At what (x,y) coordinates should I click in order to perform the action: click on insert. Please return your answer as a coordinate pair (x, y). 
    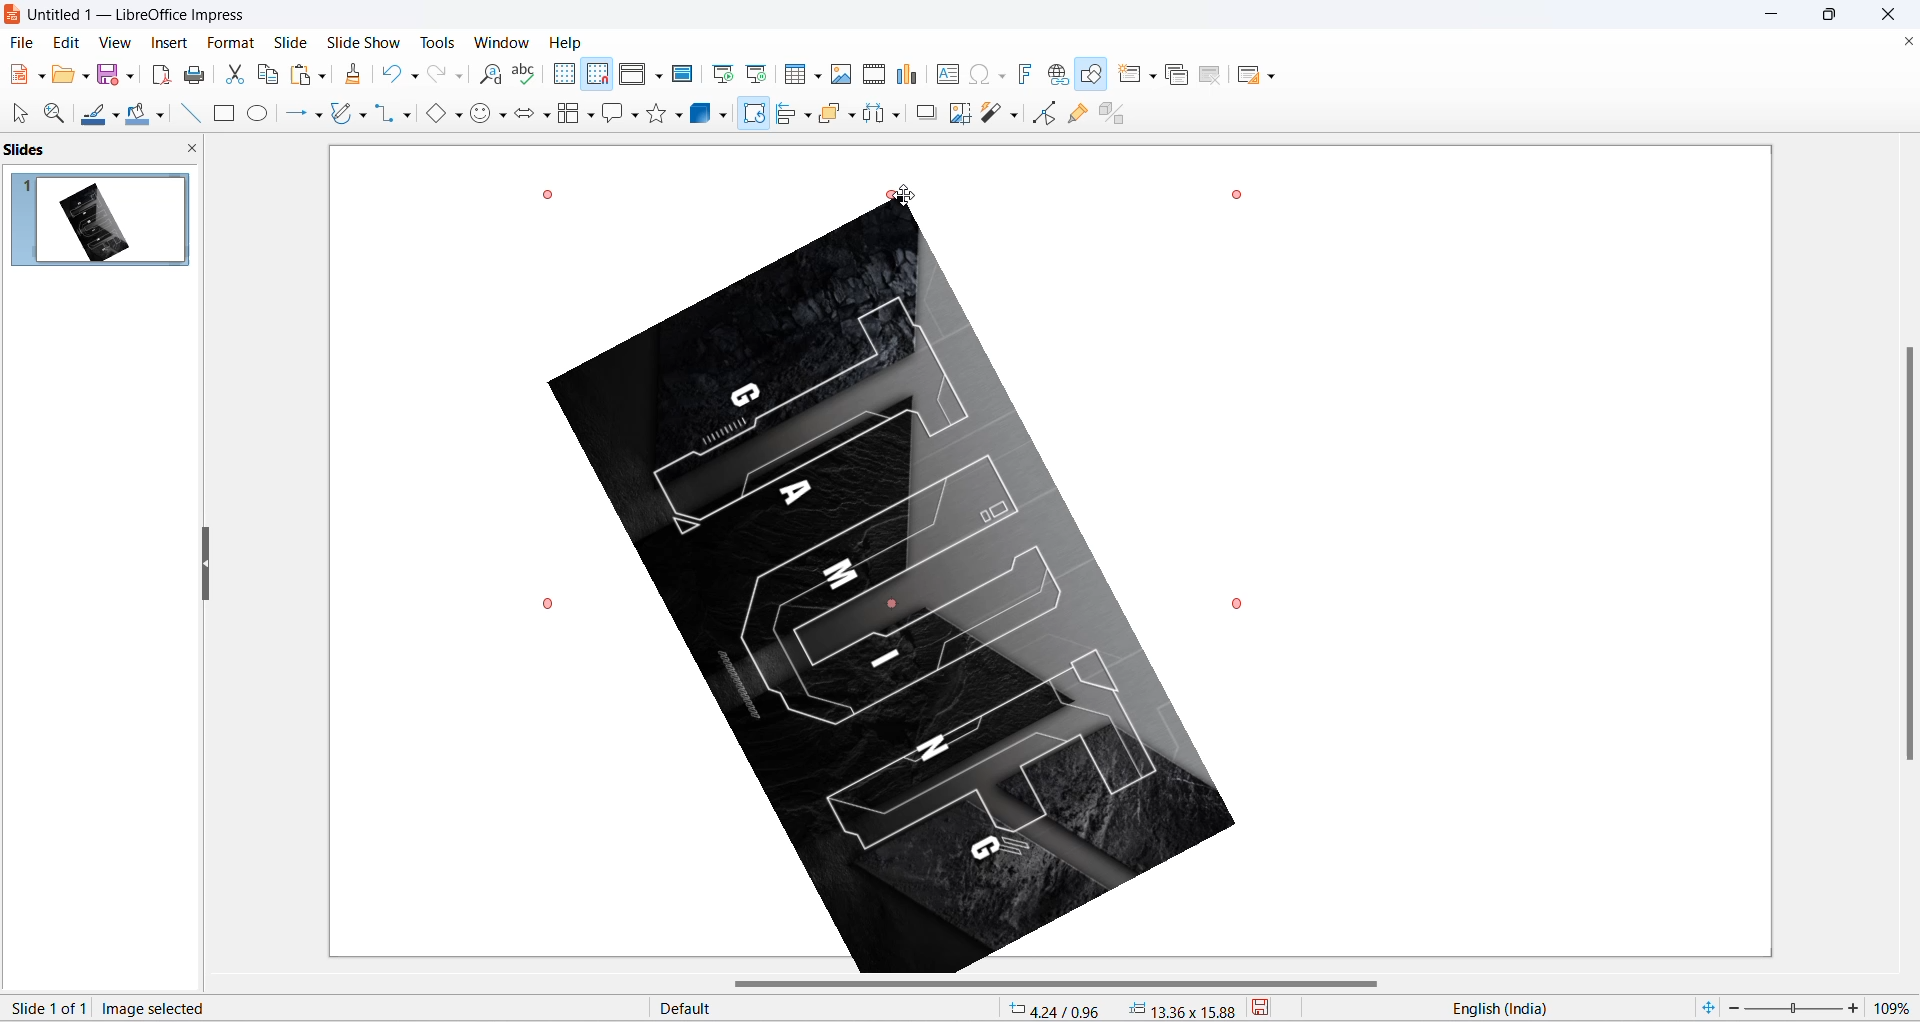
    Looking at the image, I should click on (167, 44).